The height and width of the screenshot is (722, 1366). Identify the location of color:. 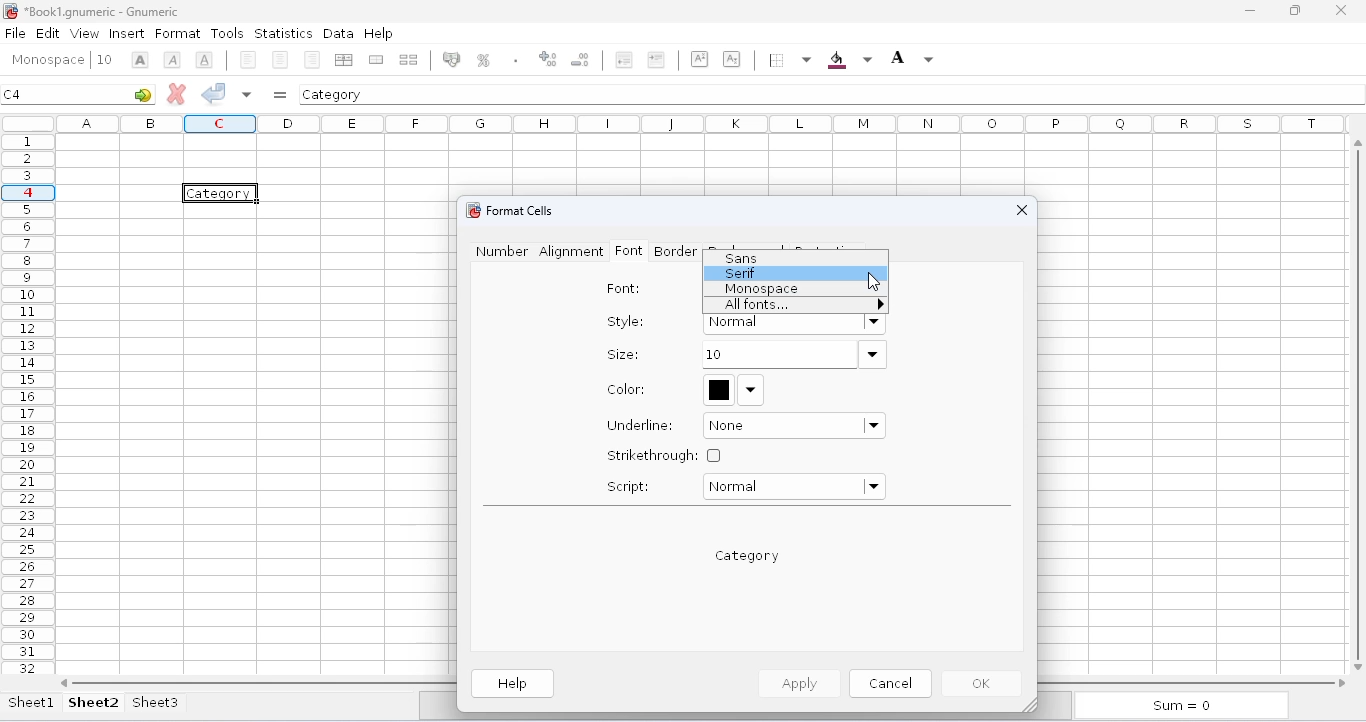
(627, 389).